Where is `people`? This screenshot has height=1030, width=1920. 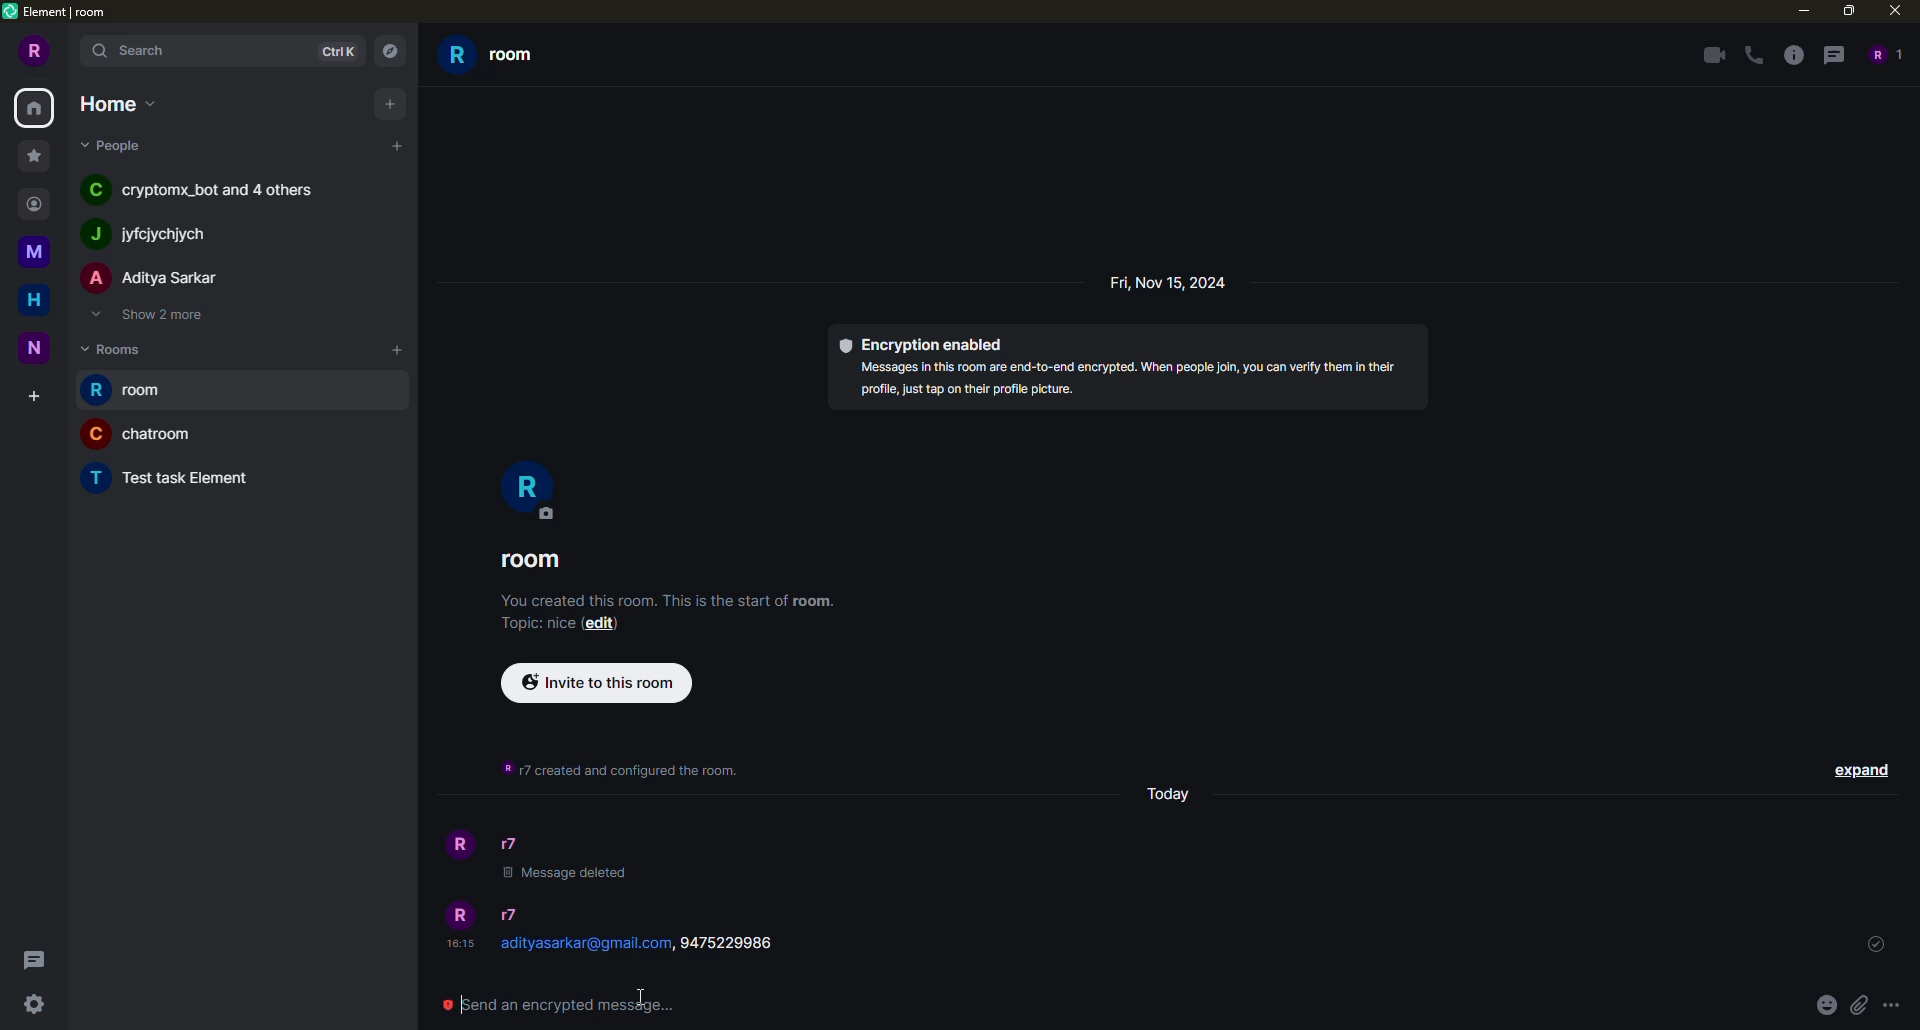 people is located at coordinates (154, 277).